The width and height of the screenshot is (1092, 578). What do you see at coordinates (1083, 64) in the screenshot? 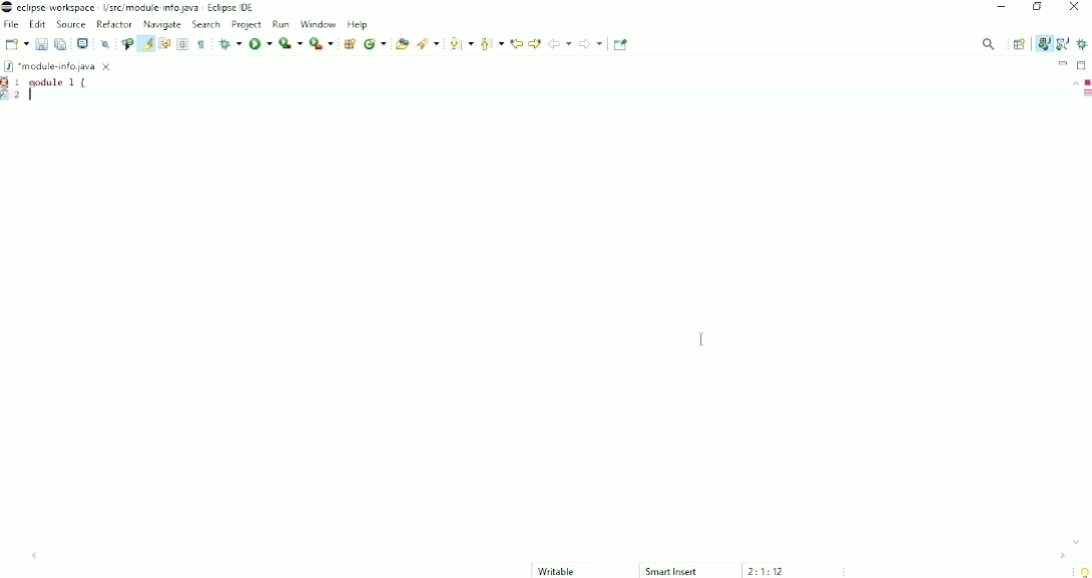
I see `Maximize` at bounding box center [1083, 64].